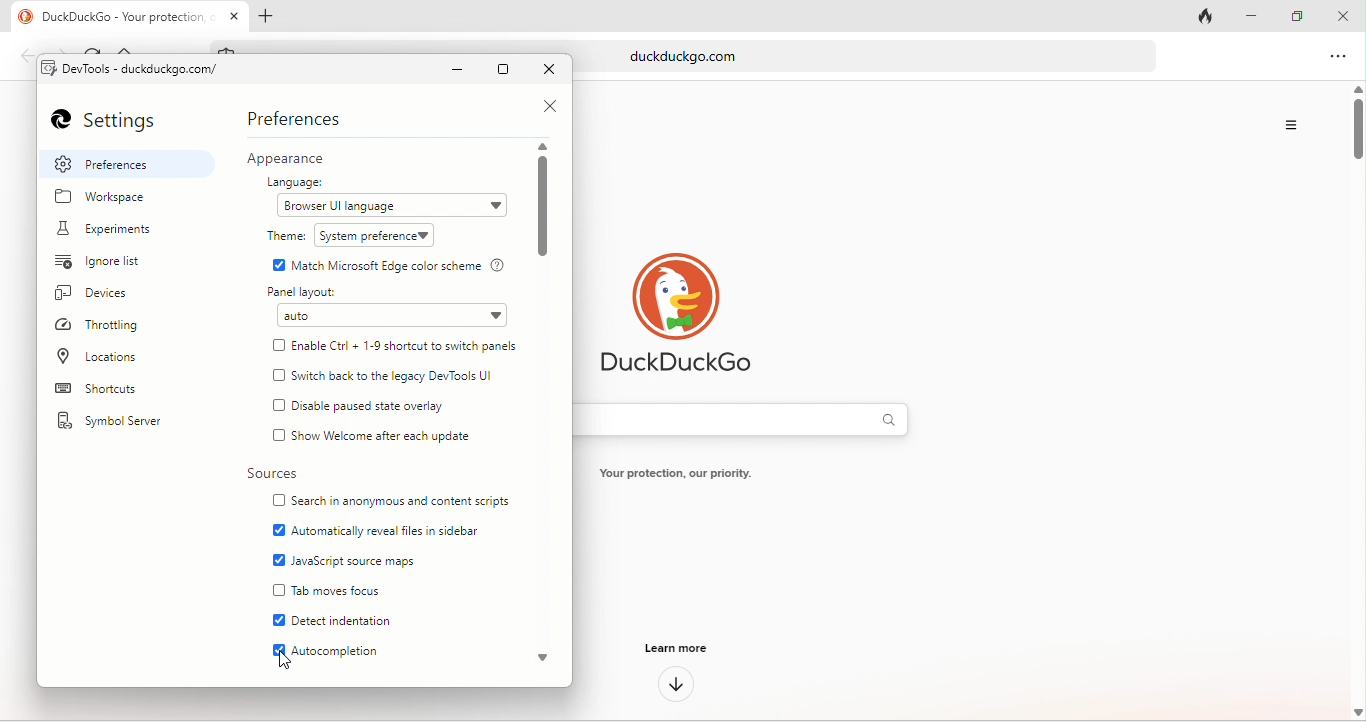 This screenshot has height=722, width=1366. Describe the element at coordinates (685, 295) in the screenshot. I see `duck duck go logo` at that location.